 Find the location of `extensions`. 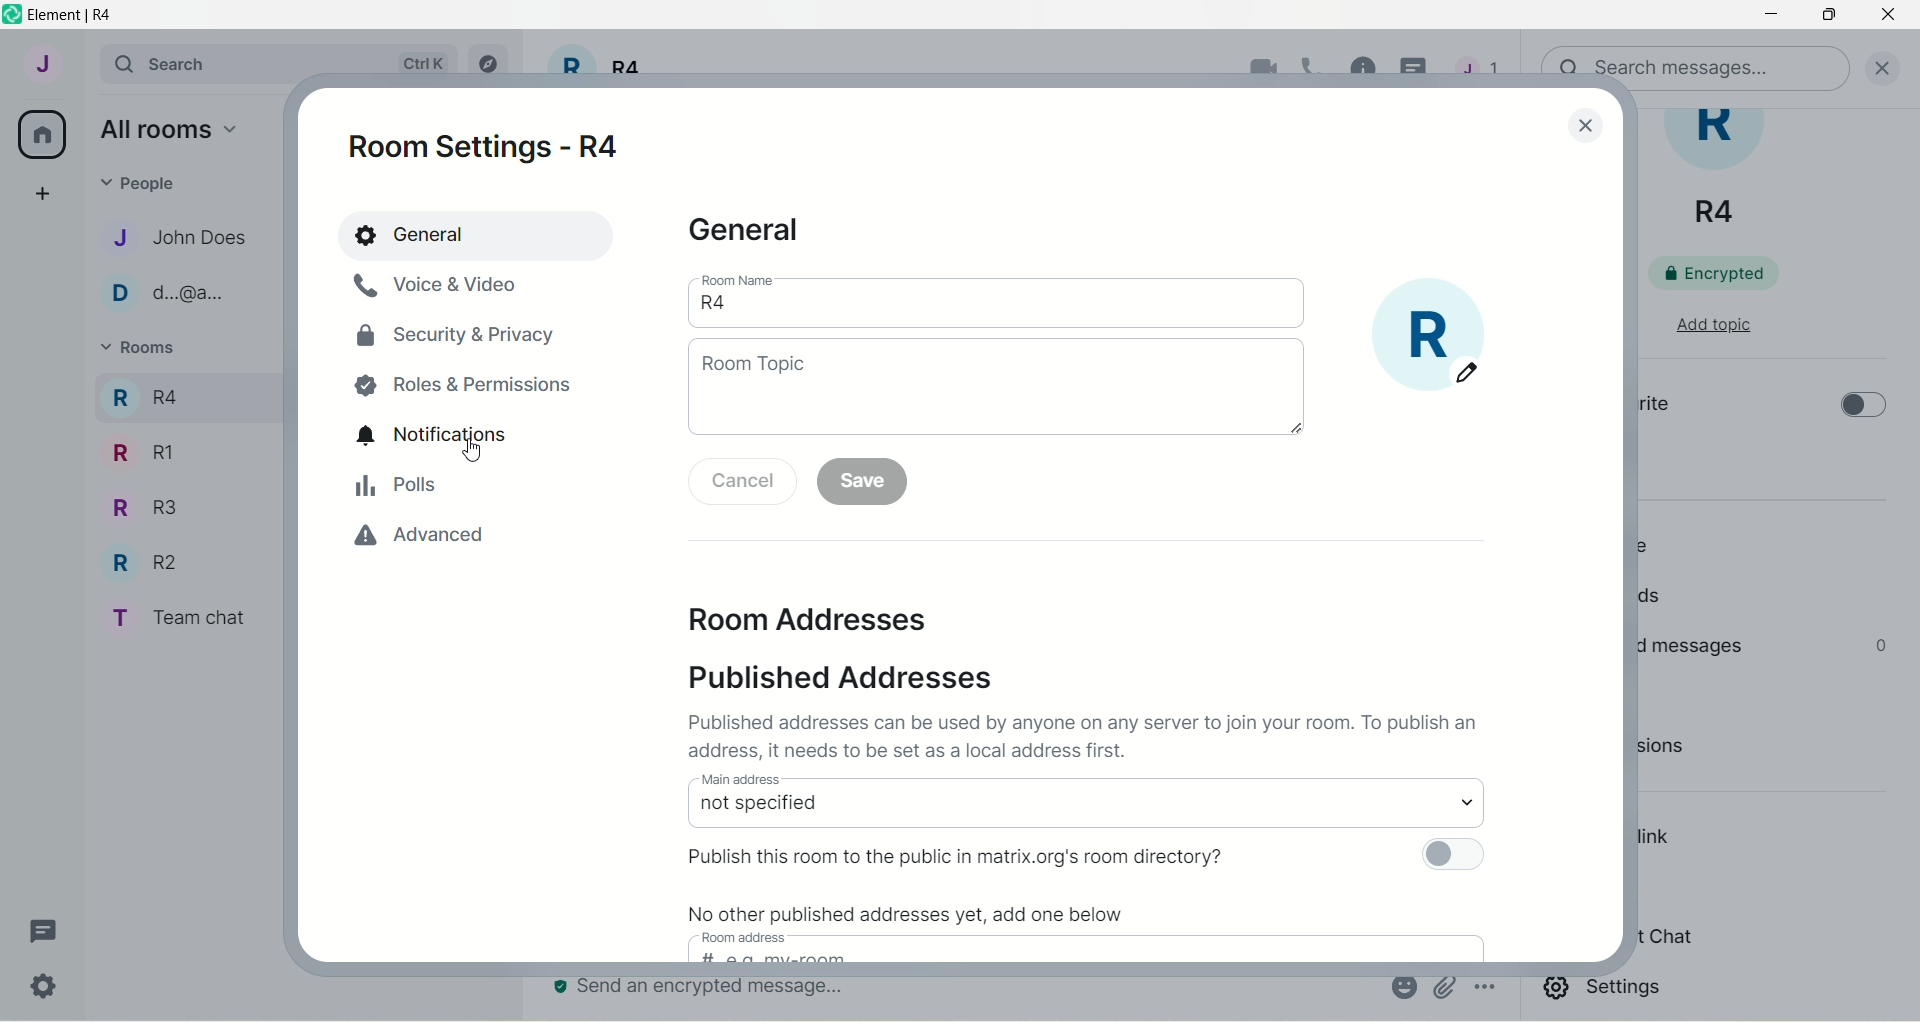

extensions is located at coordinates (1693, 751).